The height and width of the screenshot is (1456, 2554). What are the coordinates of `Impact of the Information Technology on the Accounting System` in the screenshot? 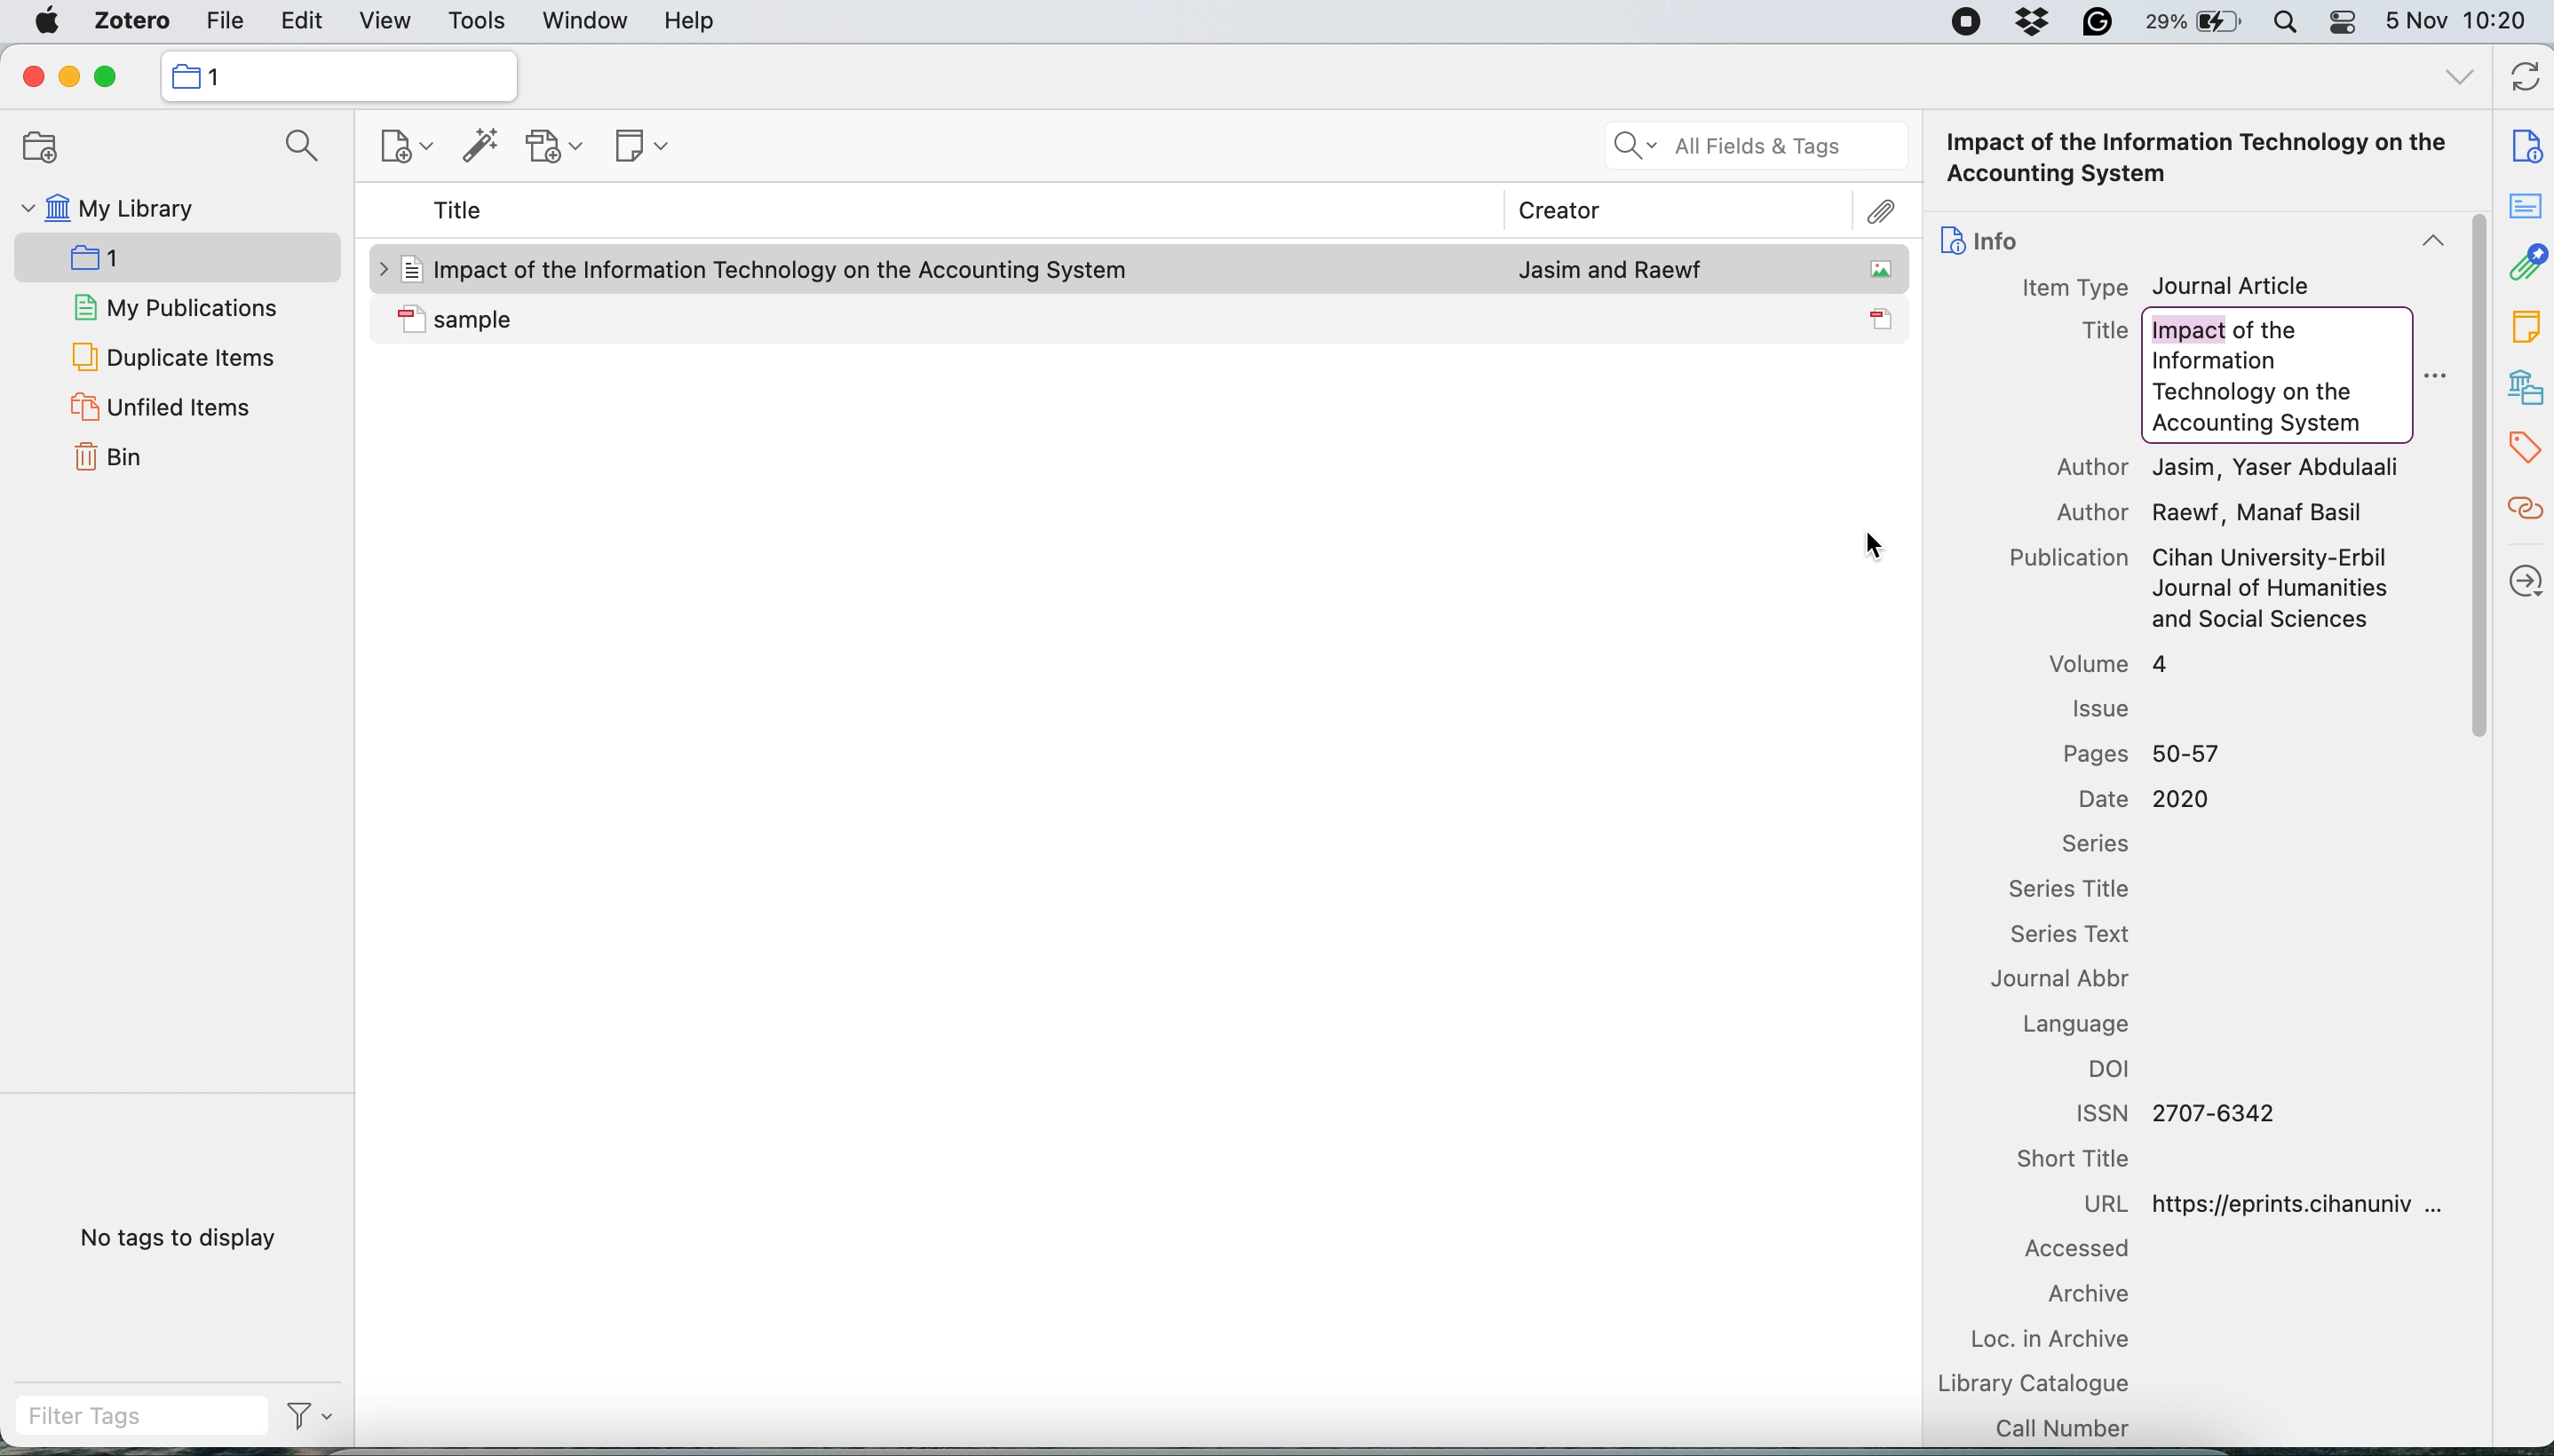 It's located at (2199, 159).